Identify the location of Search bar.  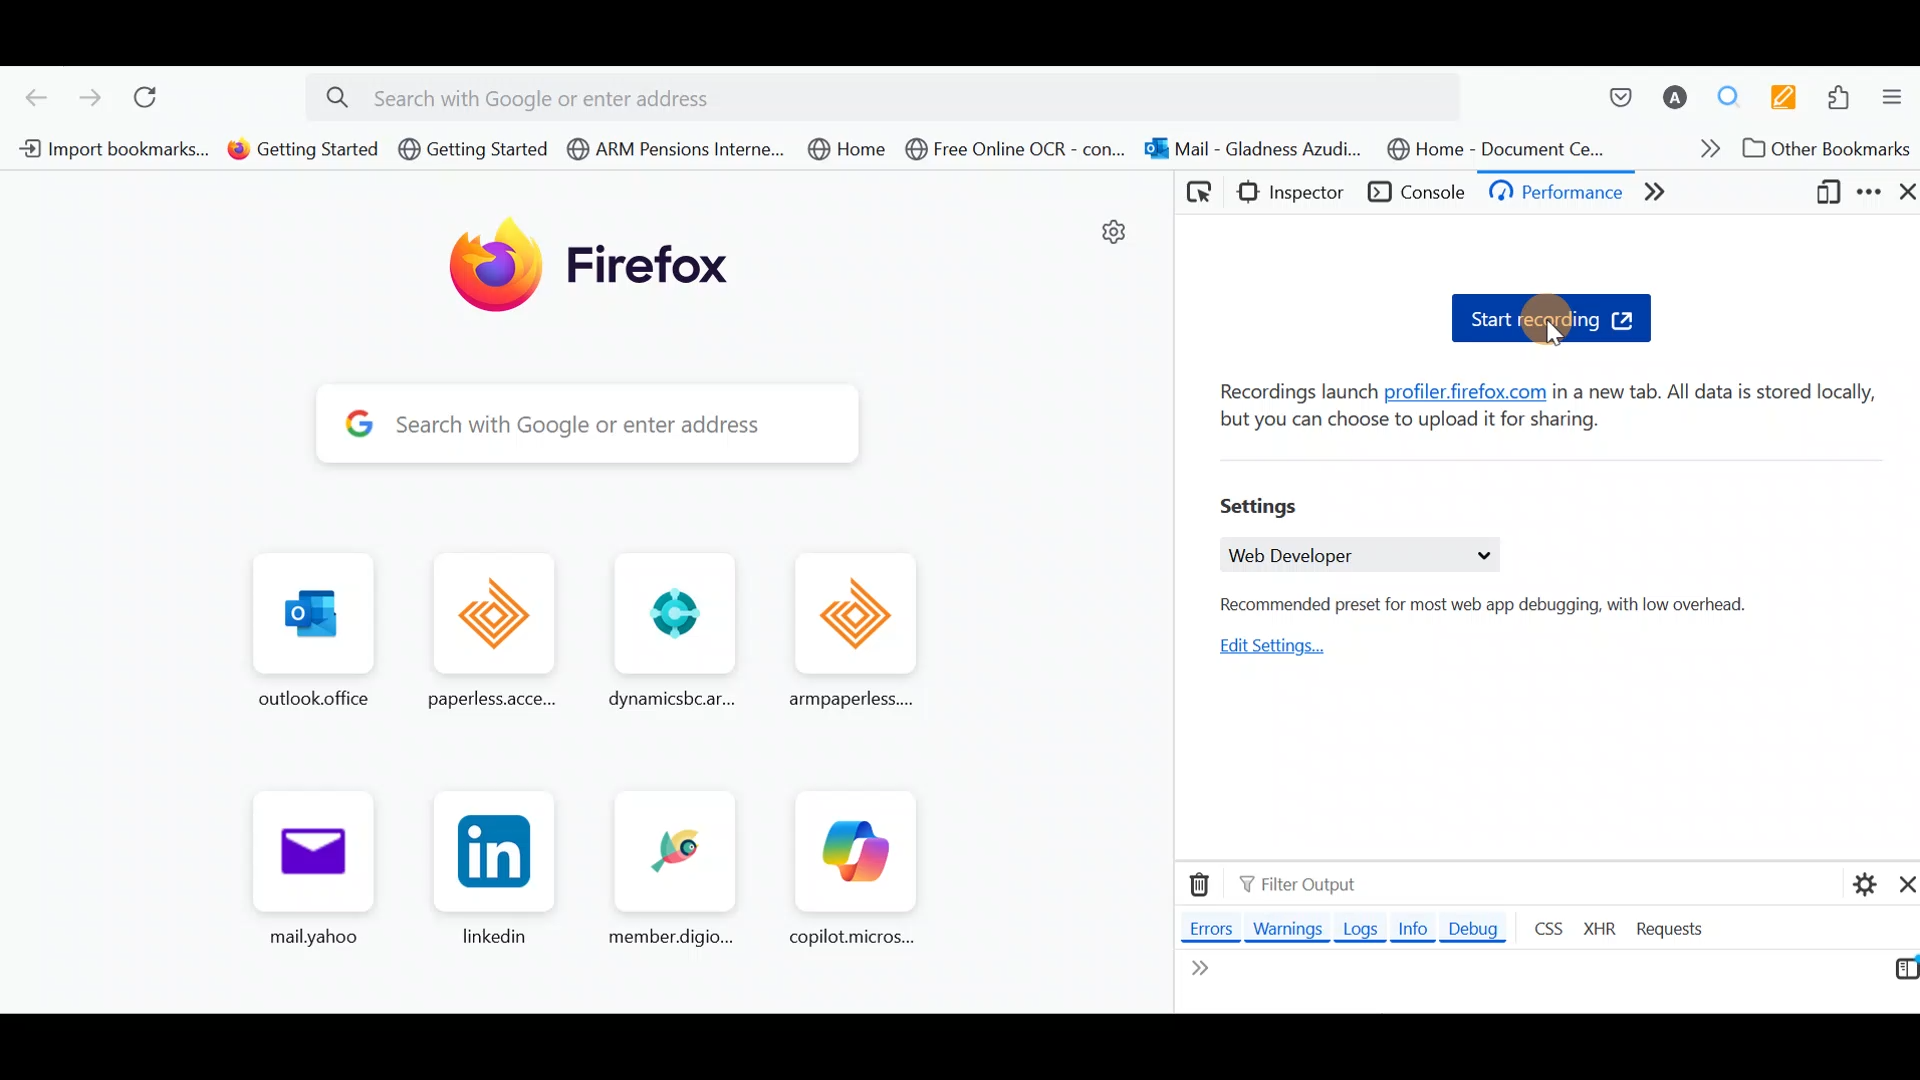
(589, 424).